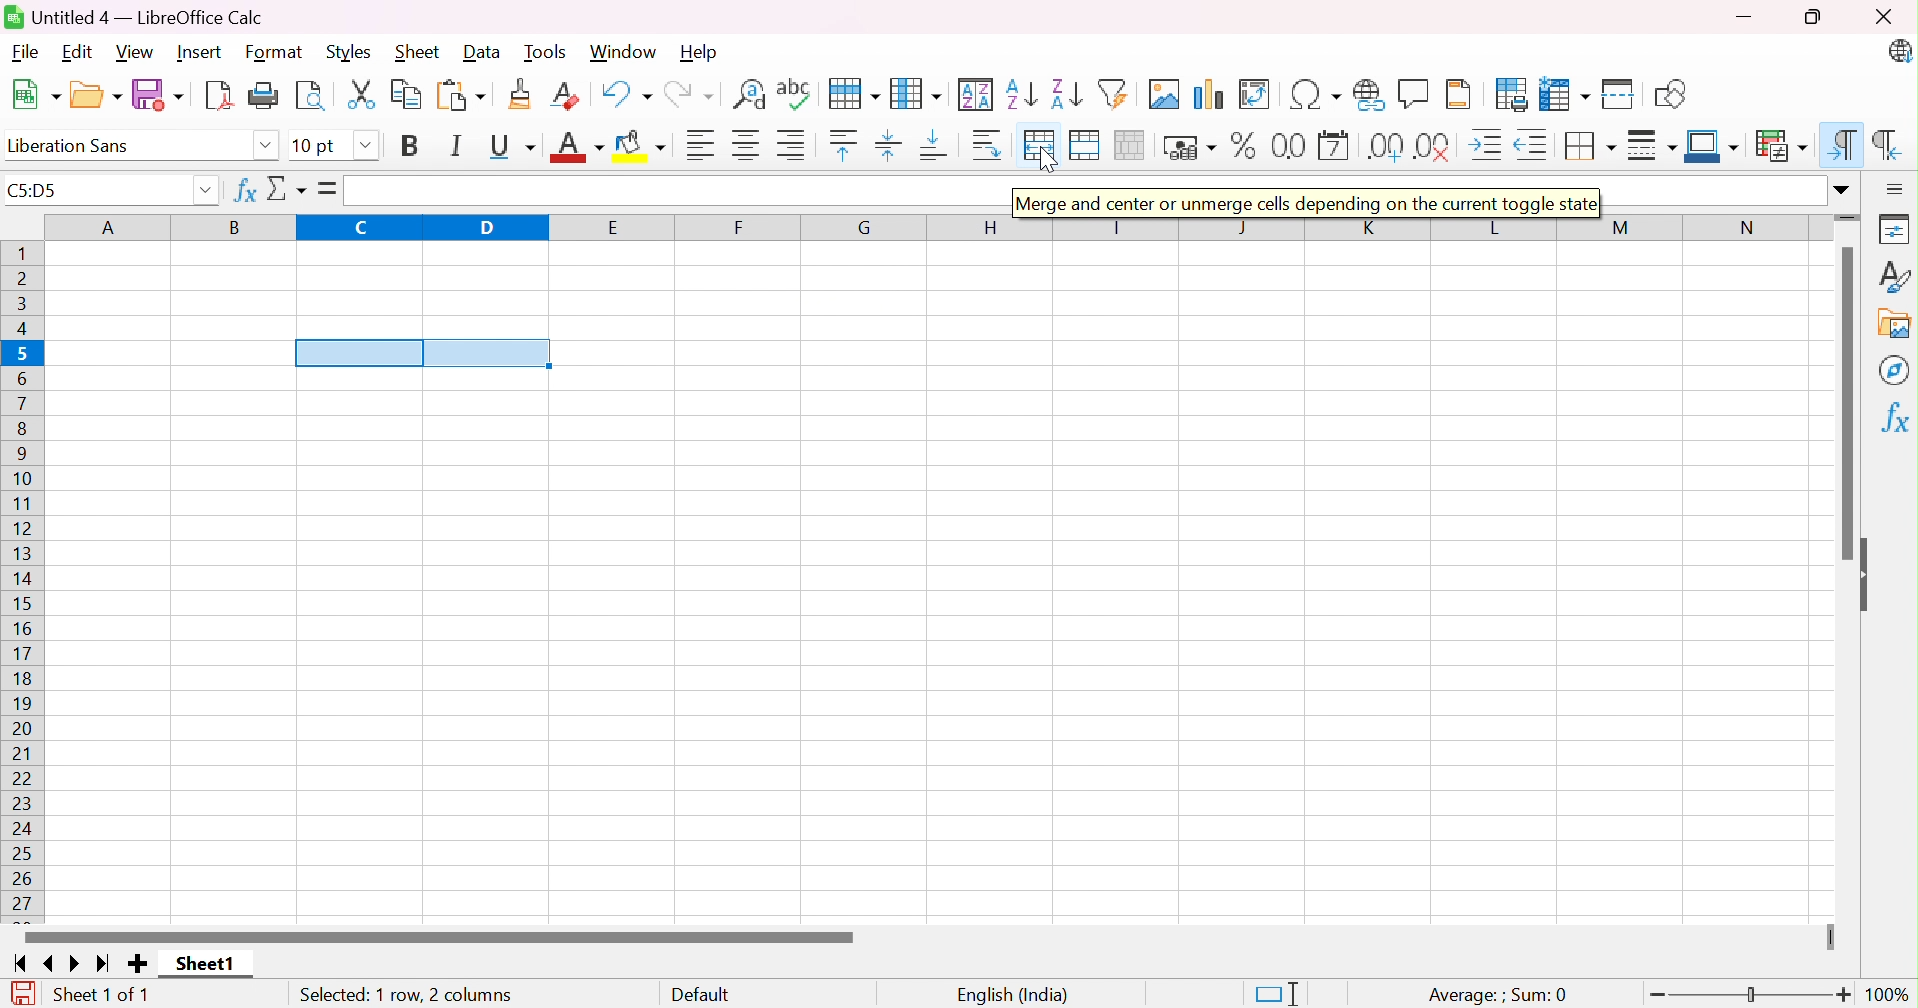 The height and width of the screenshot is (1008, 1918). Describe the element at coordinates (934, 228) in the screenshot. I see `Column Name` at that location.